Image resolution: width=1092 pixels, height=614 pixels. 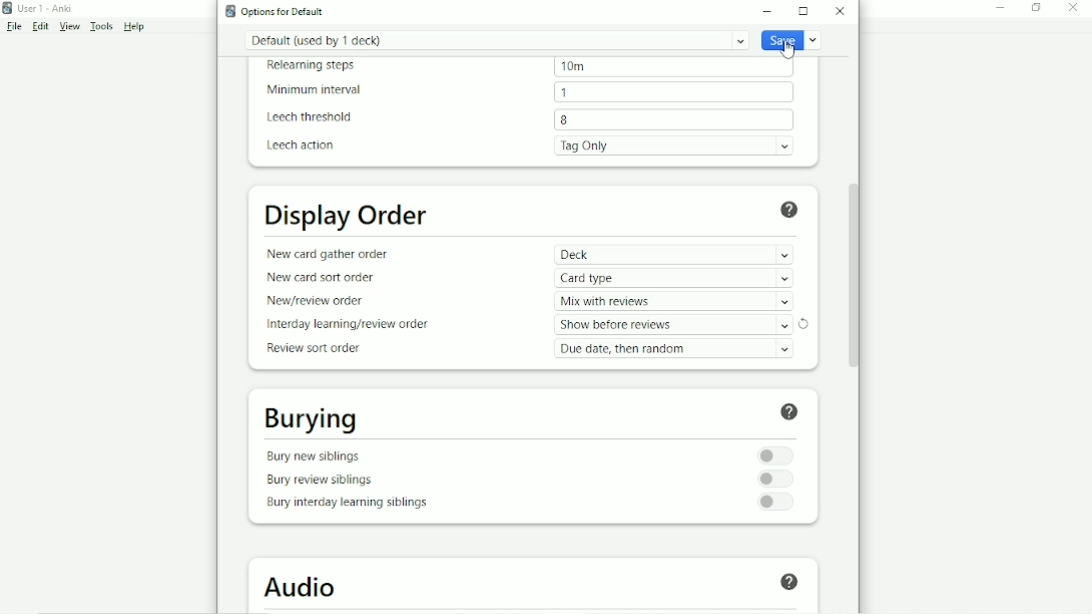 What do you see at coordinates (1072, 9) in the screenshot?
I see `Close` at bounding box center [1072, 9].